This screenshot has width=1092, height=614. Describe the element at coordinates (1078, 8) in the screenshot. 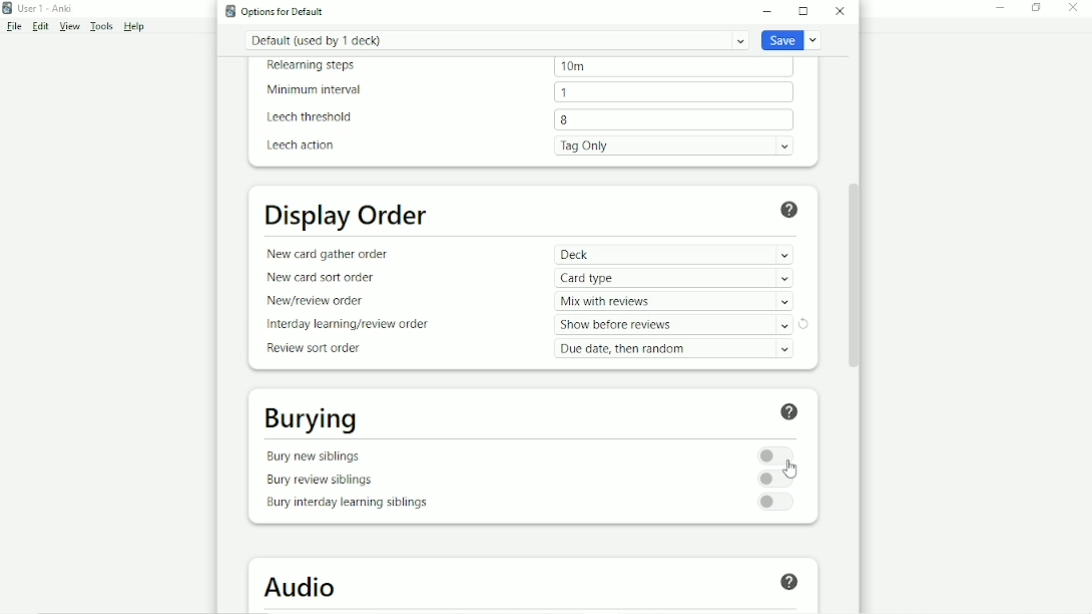

I see `Close` at that location.